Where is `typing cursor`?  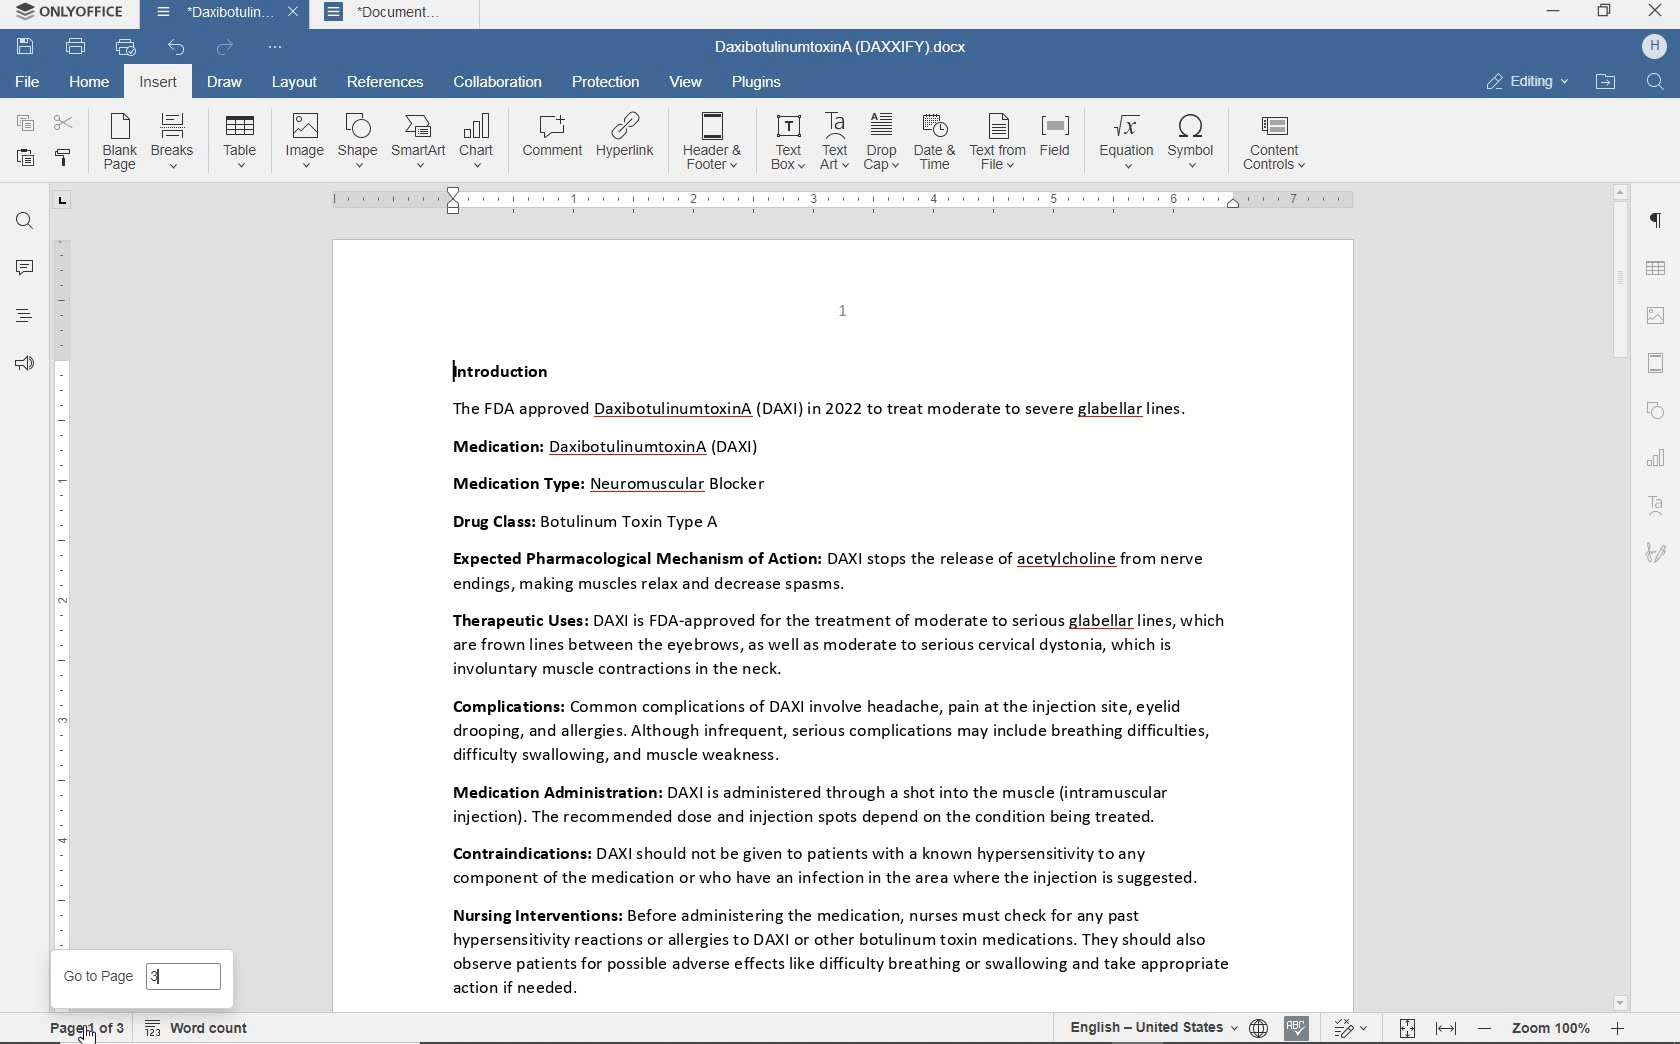
typing cursor is located at coordinates (452, 371).